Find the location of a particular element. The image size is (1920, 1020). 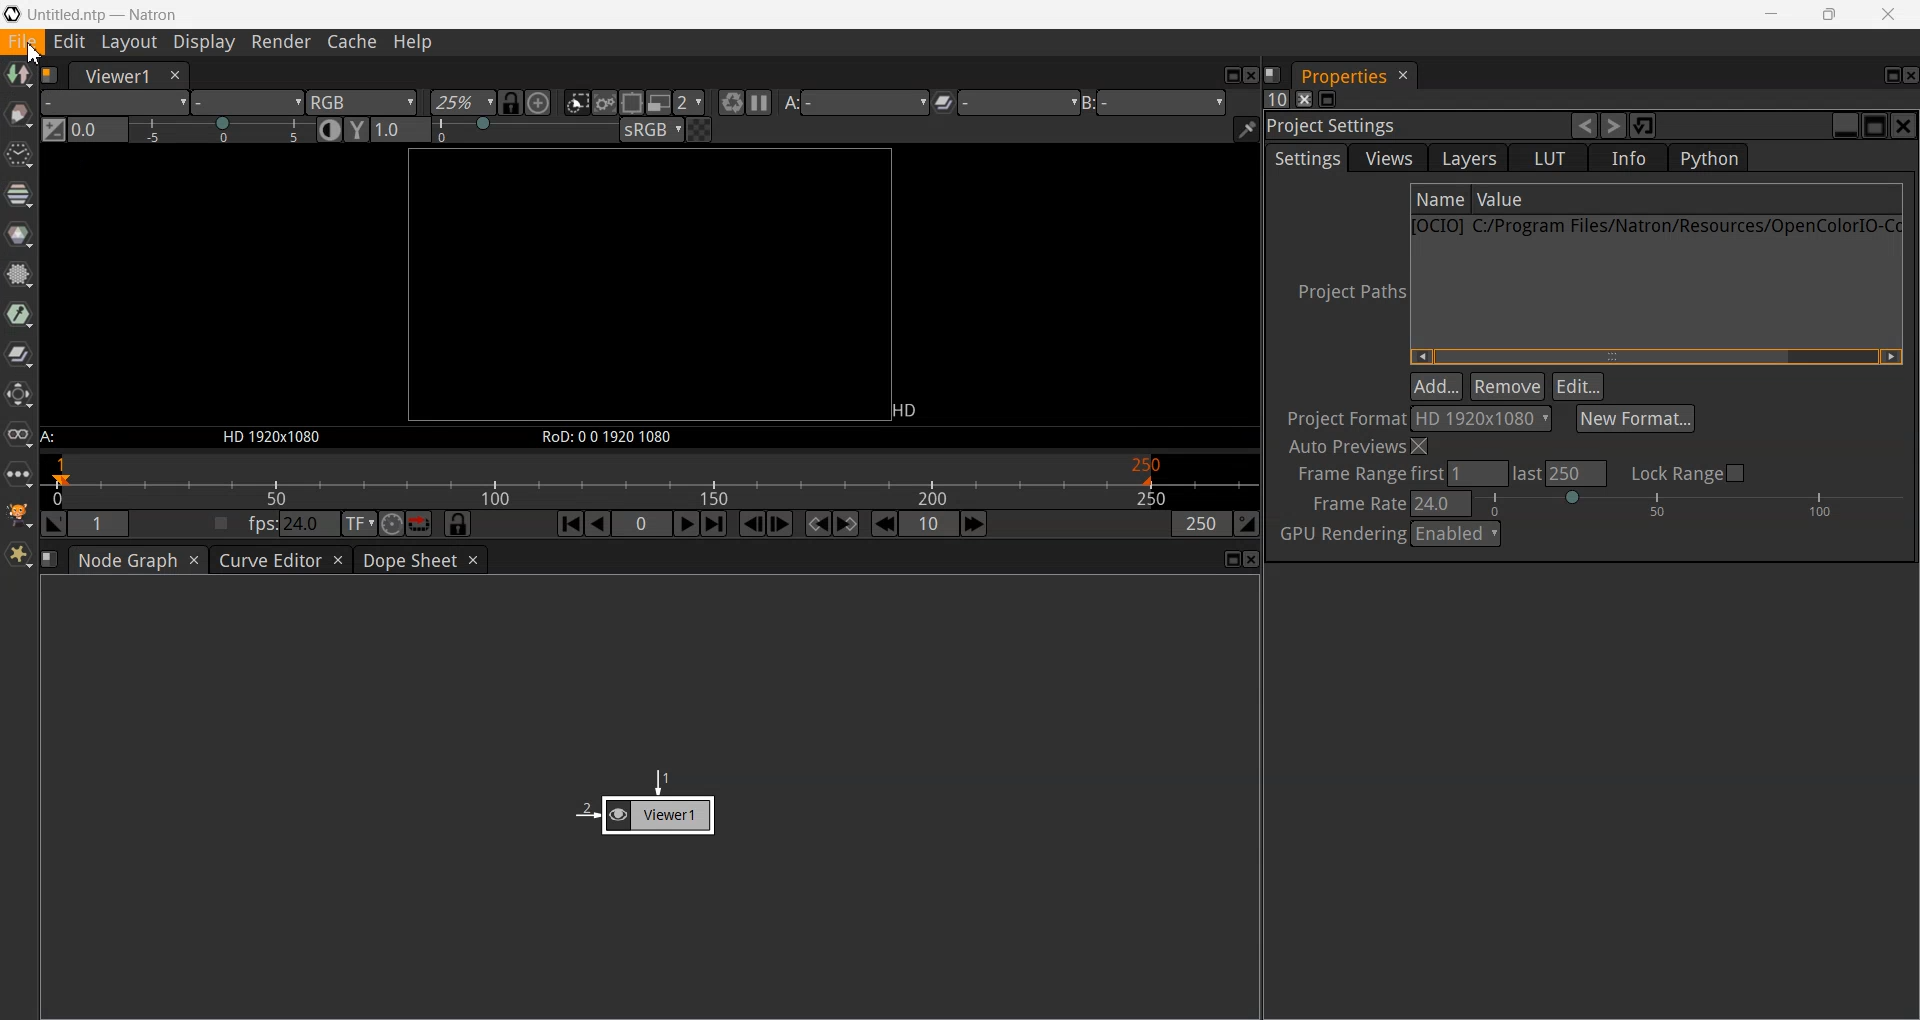

Minimize is located at coordinates (1847, 126).